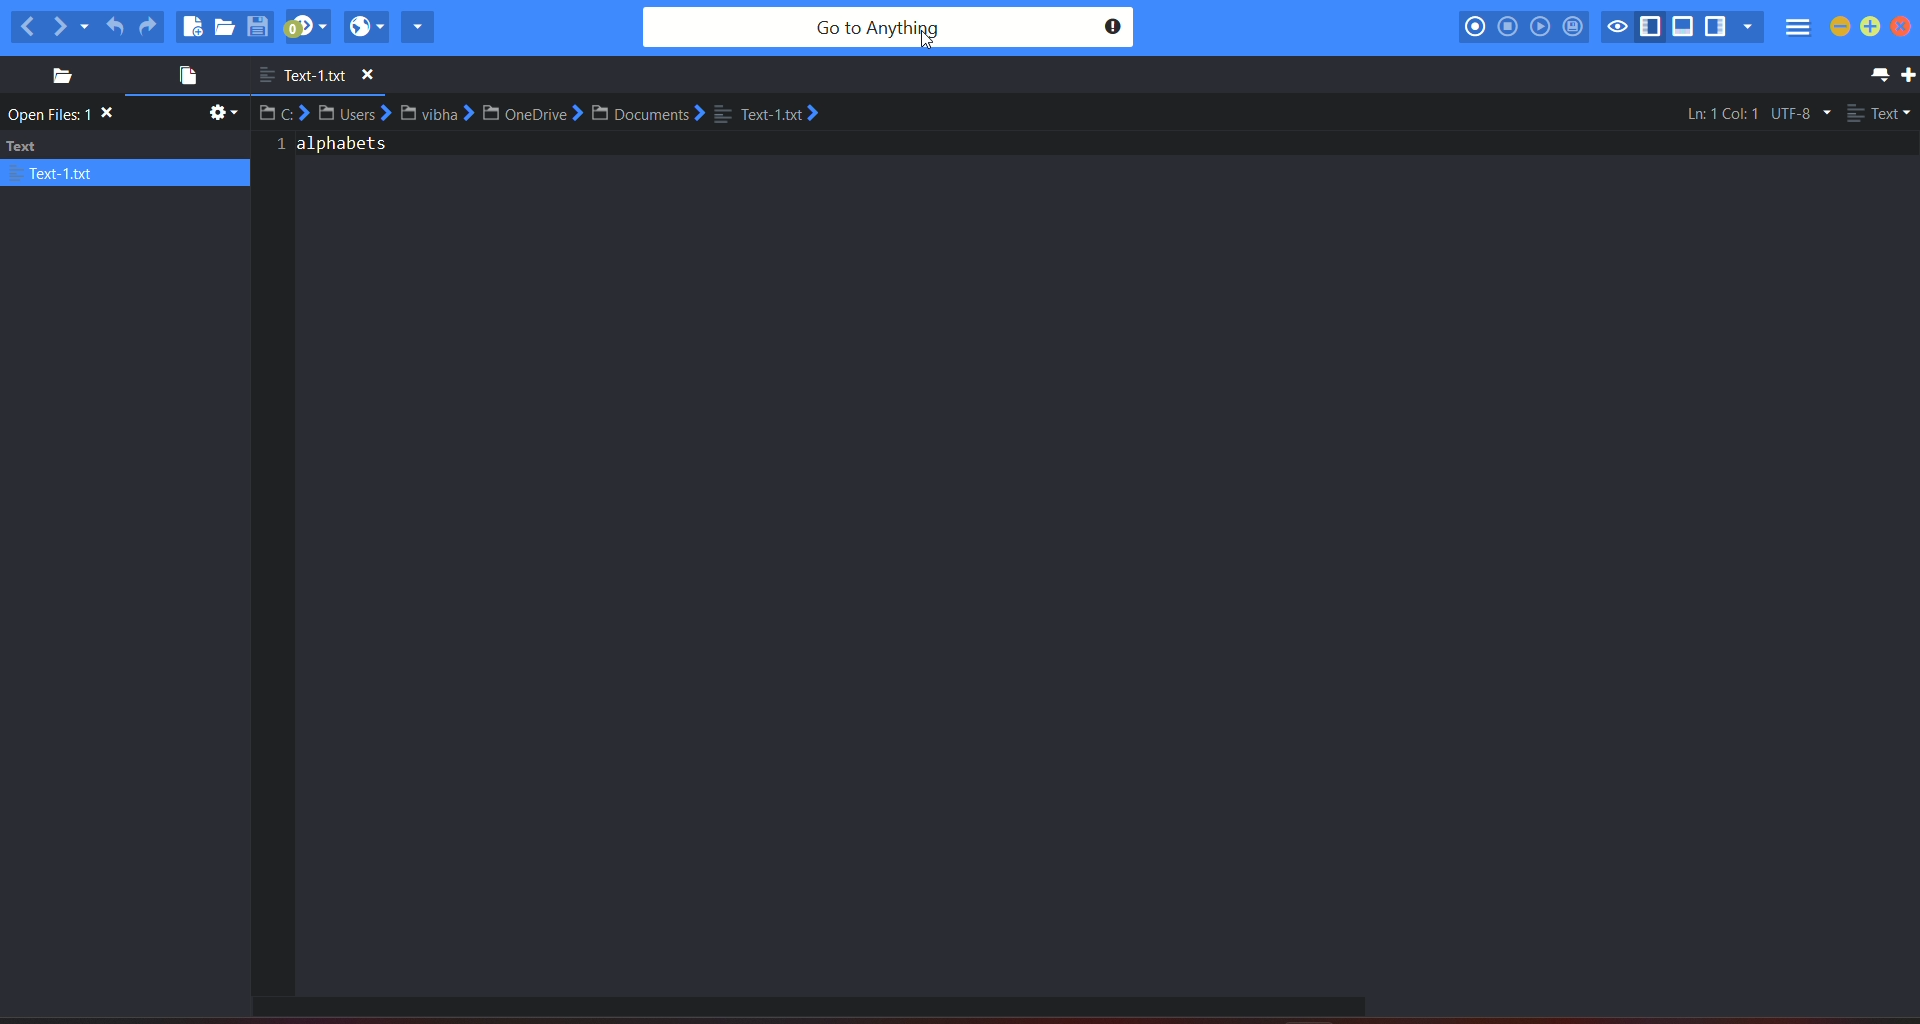 This screenshot has height=1024, width=1920. Describe the element at coordinates (55, 76) in the screenshot. I see `places` at that location.